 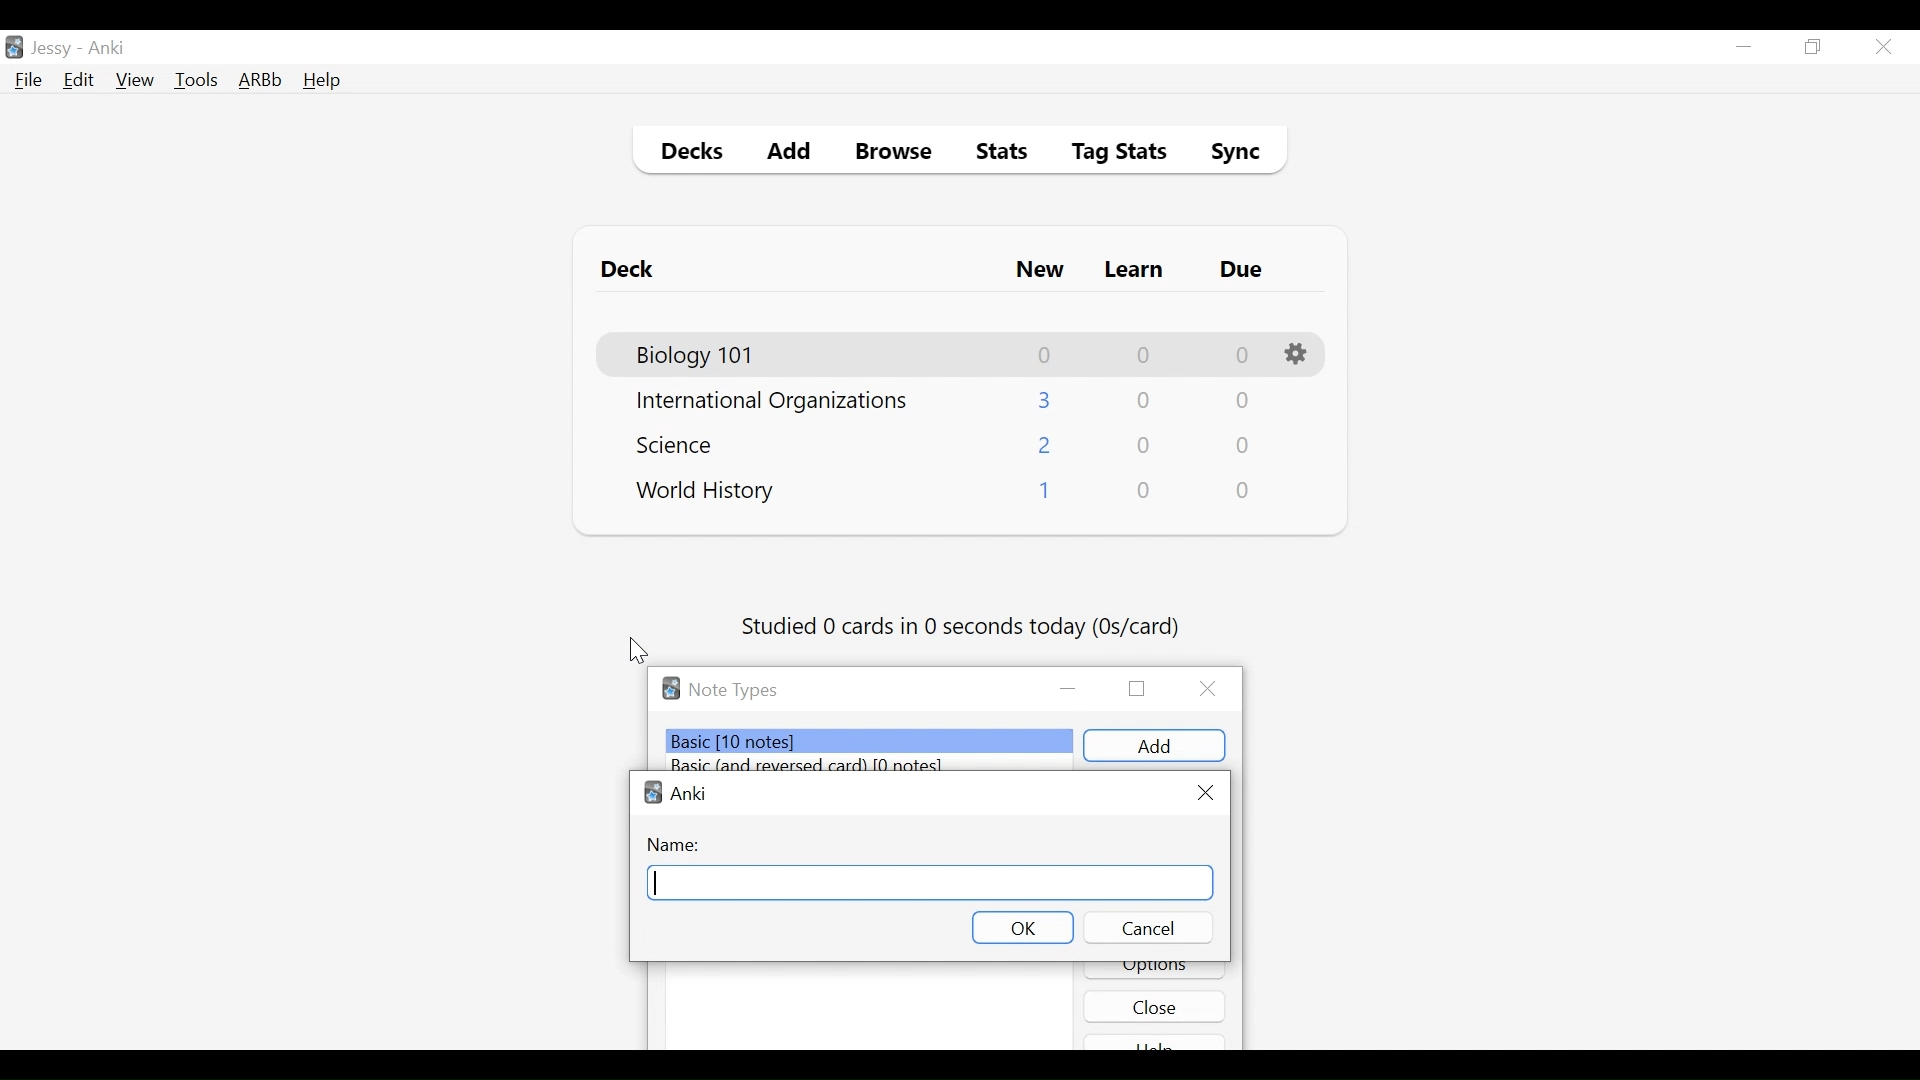 I want to click on minimize, so click(x=1070, y=690).